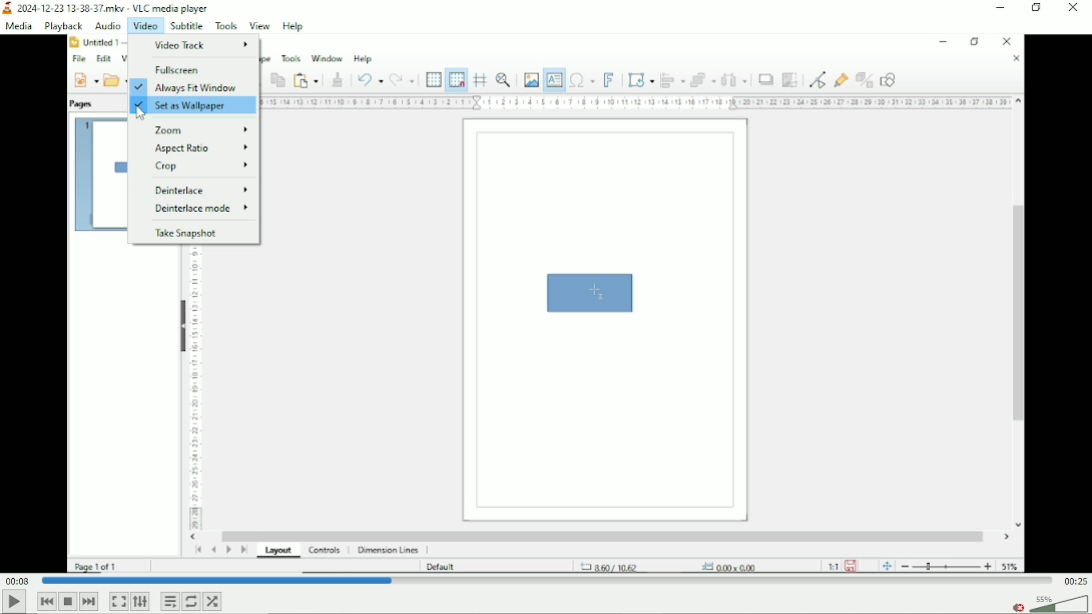 The image size is (1092, 614). Describe the element at coordinates (46, 601) in the screenshot. I see `Previous` at that location.